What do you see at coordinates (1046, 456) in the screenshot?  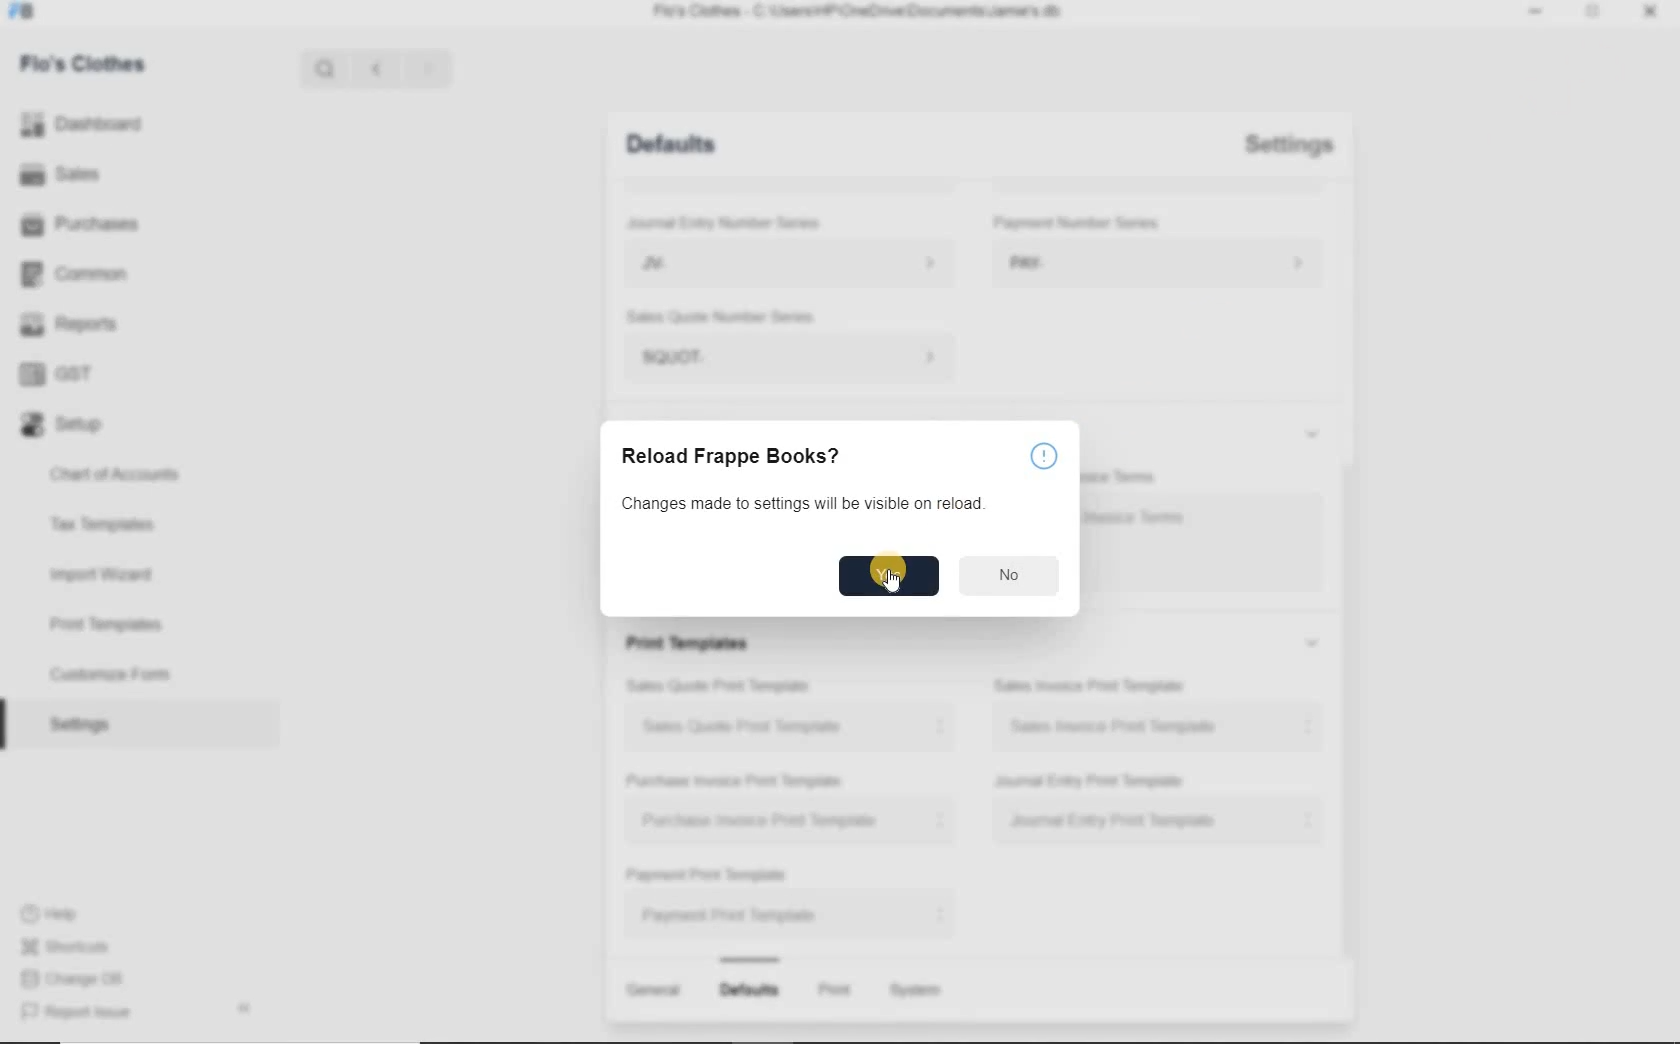 I see `Help` at bounding box center [1046, 456].